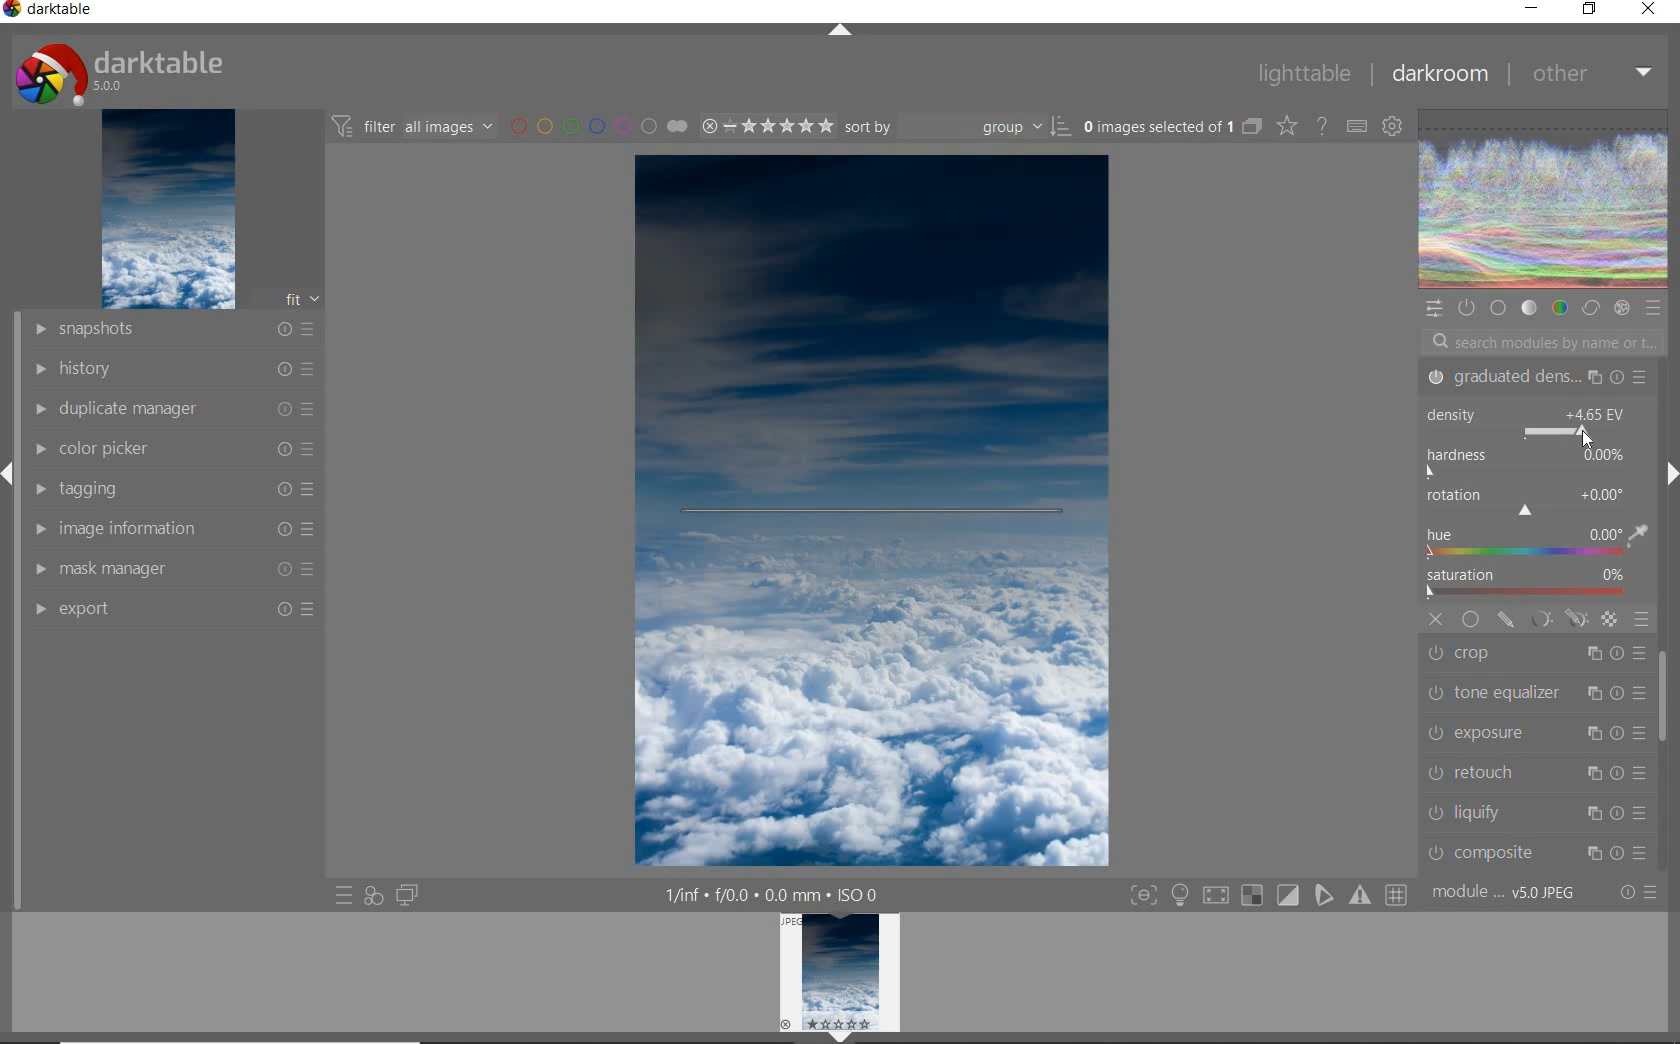 Image resolution: width=1680 pixels, height=1044 pixels. What do you see at coordinates (1654, 308) in the screenshot?
I see `PRESET` at bounding box center [1654, 308].